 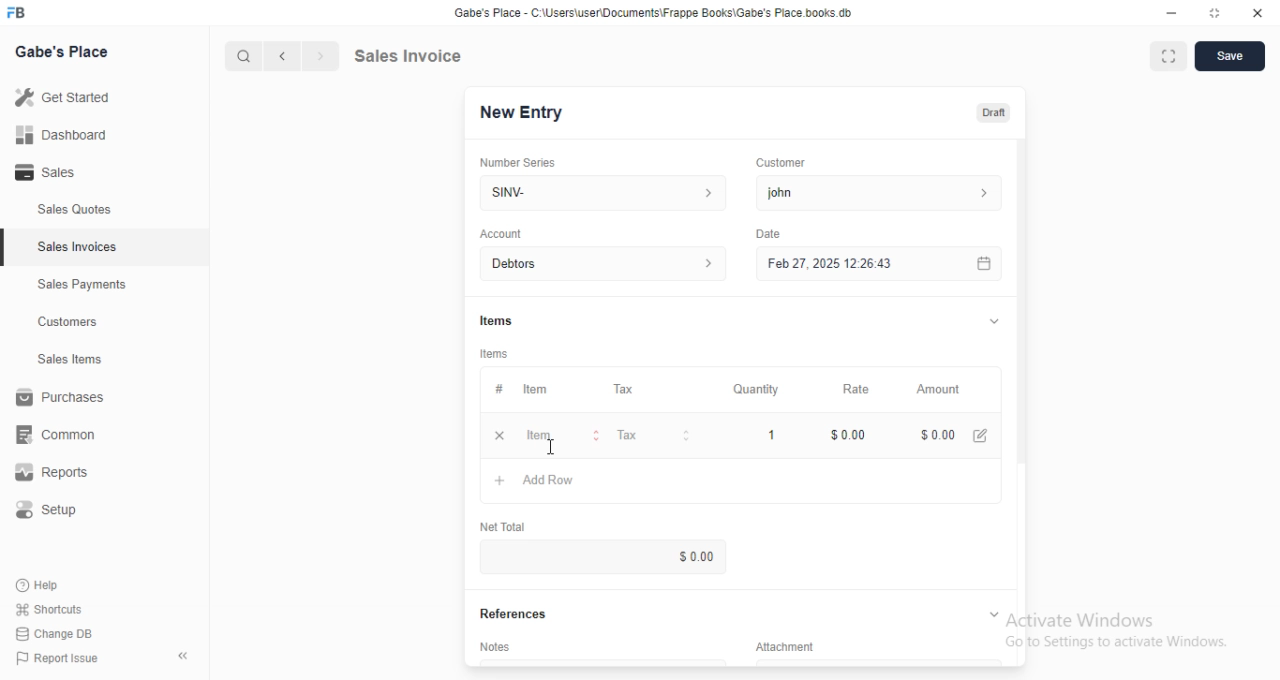 I want to click on Tax, so click(x=656, y=436).